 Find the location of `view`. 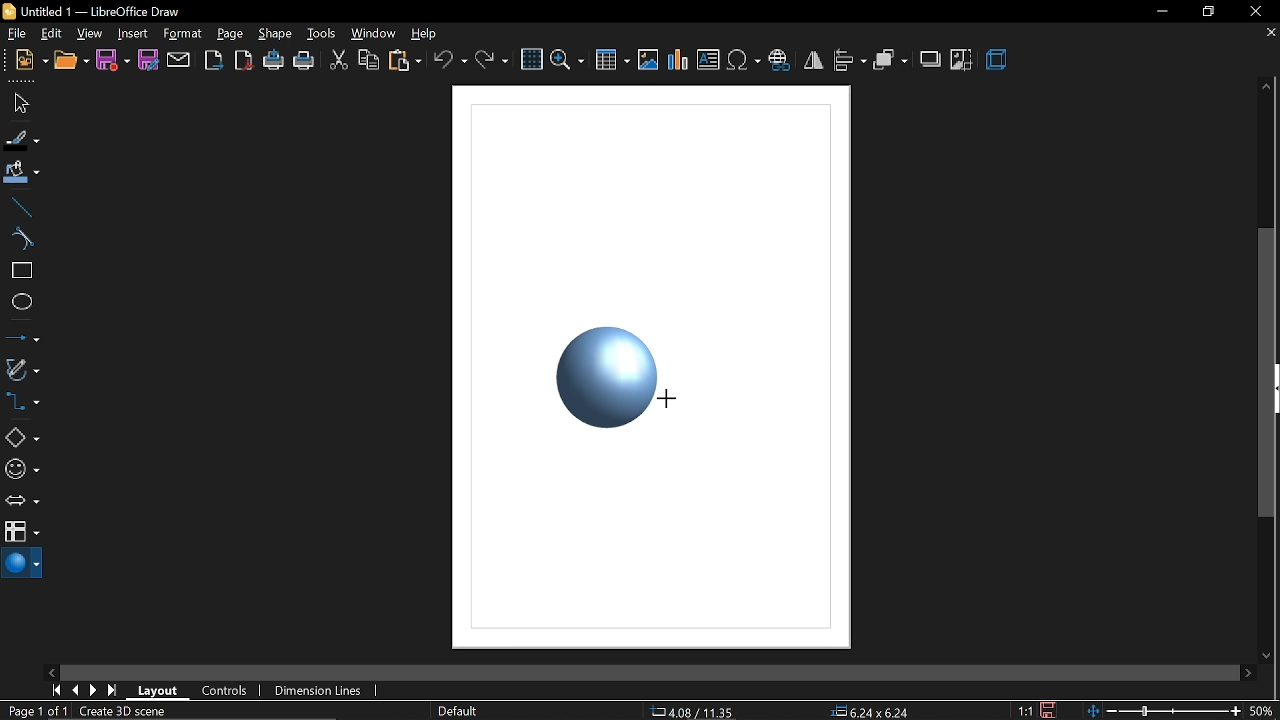

view is located at coordinates (90, 32).